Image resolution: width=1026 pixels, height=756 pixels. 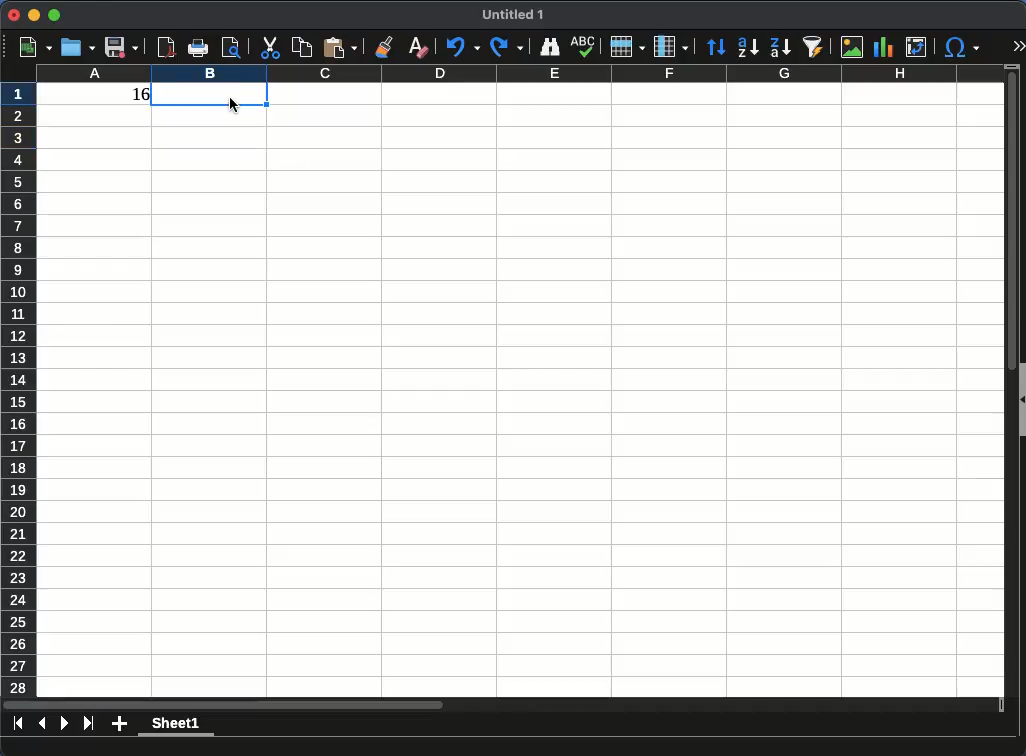 I want to click on rows, so click(x=19, y=388).